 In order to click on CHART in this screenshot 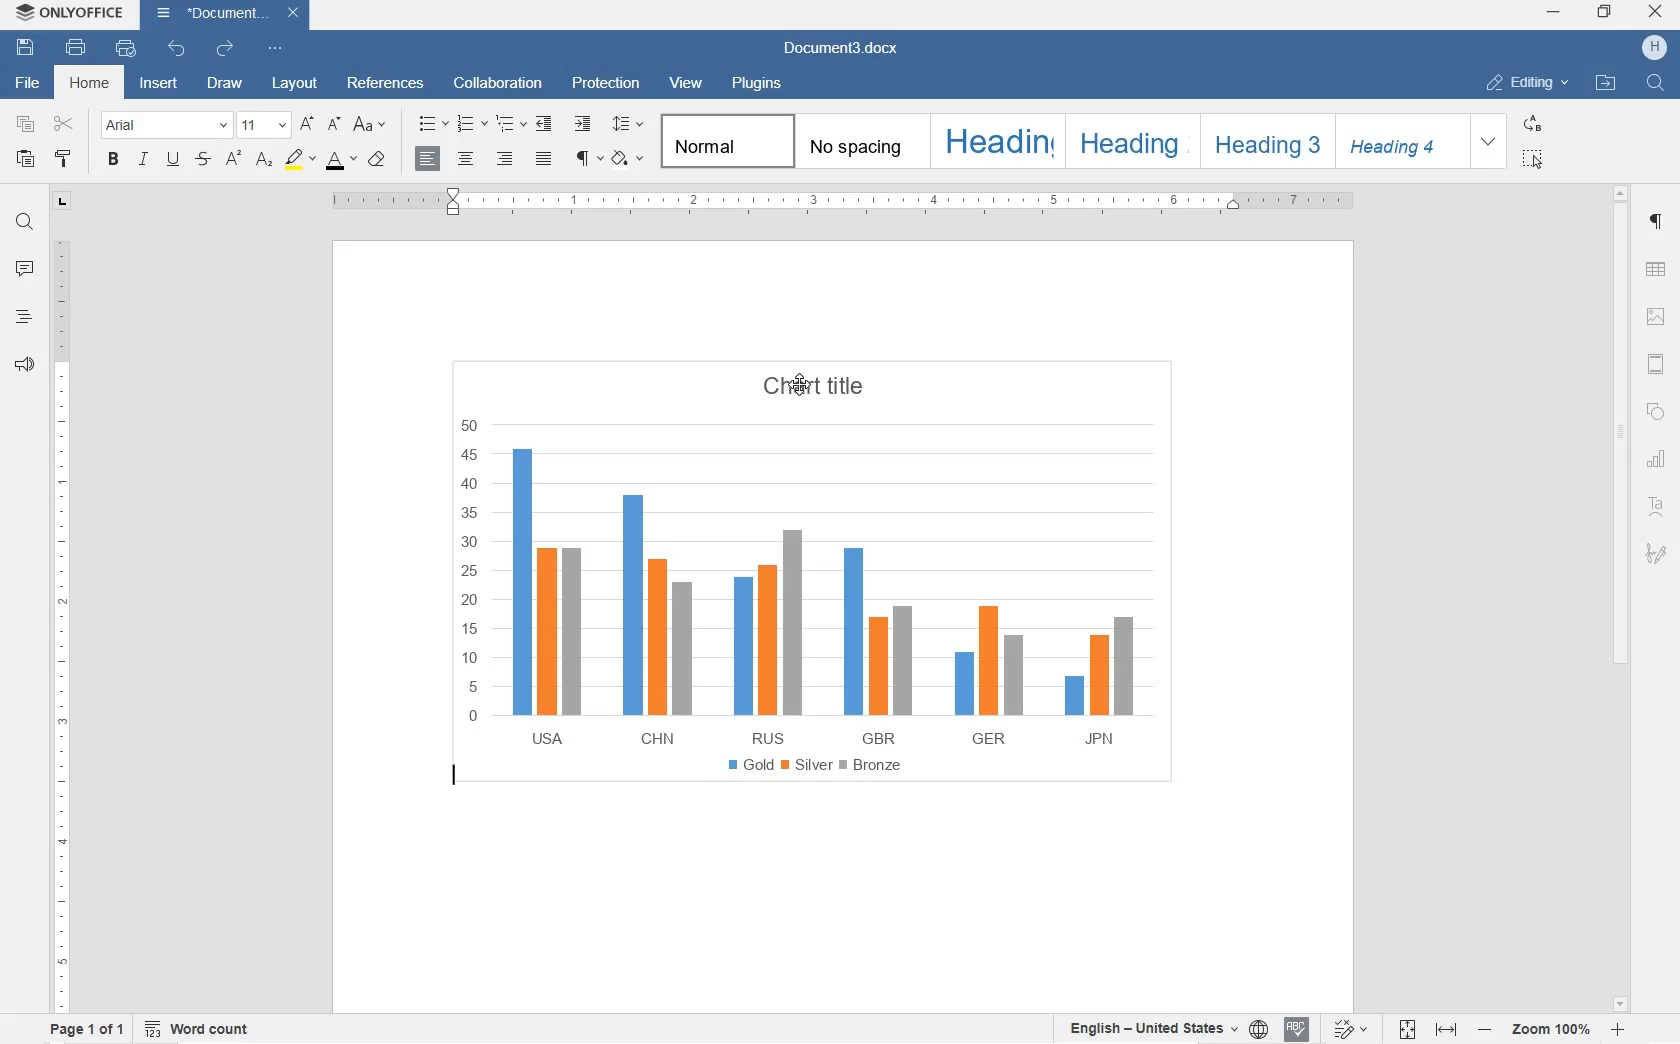, I will do `click(1654, 459)`.